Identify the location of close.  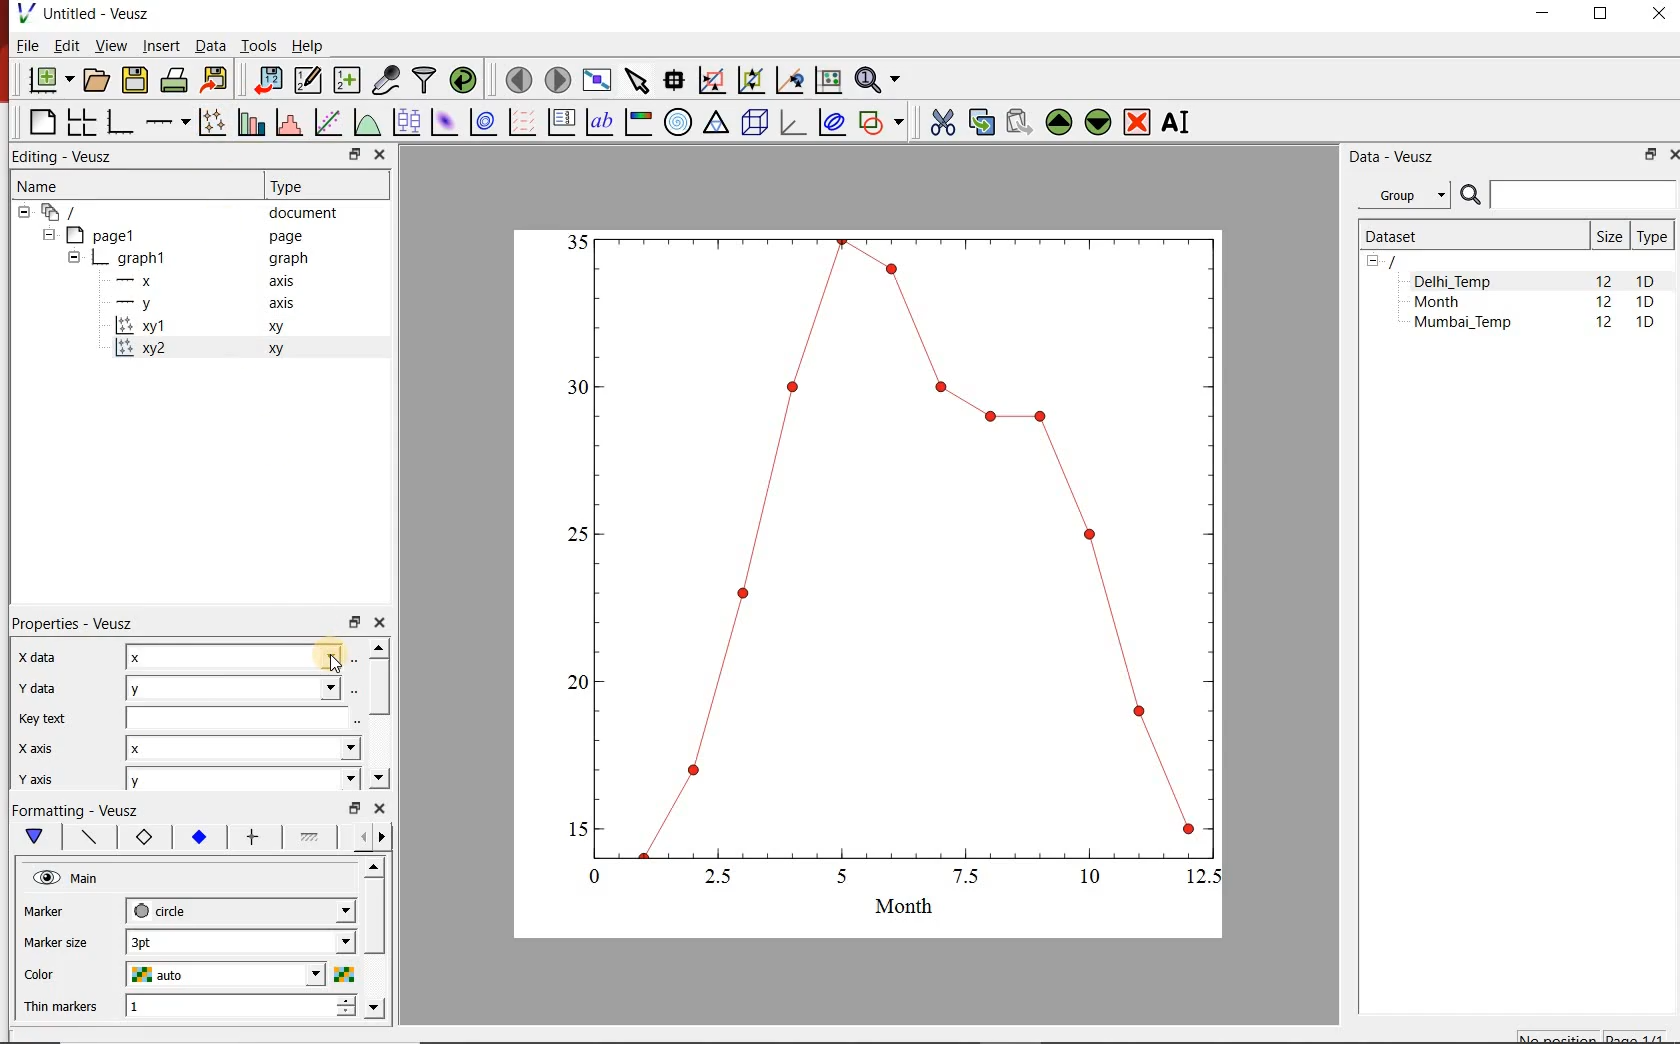
(378, 623).